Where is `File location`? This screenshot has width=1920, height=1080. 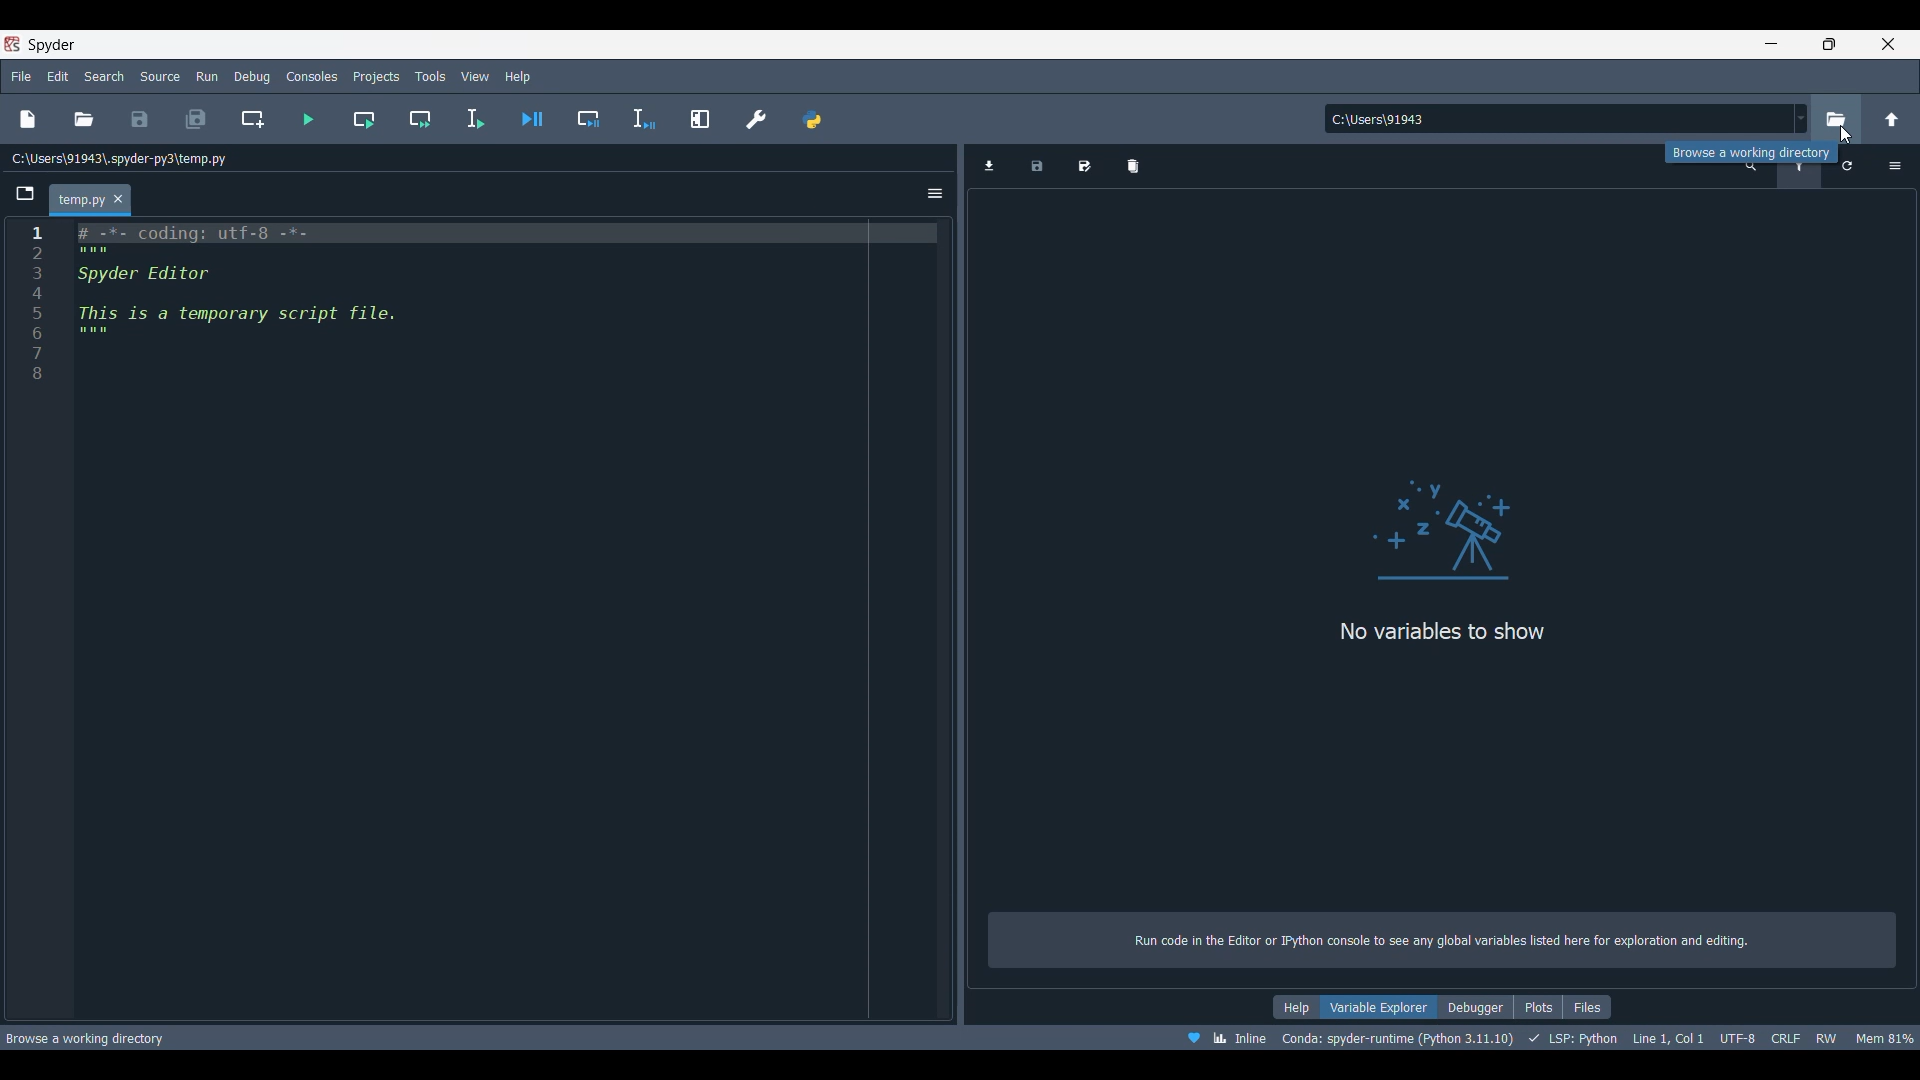 File location is located at coordinates (122, 159).